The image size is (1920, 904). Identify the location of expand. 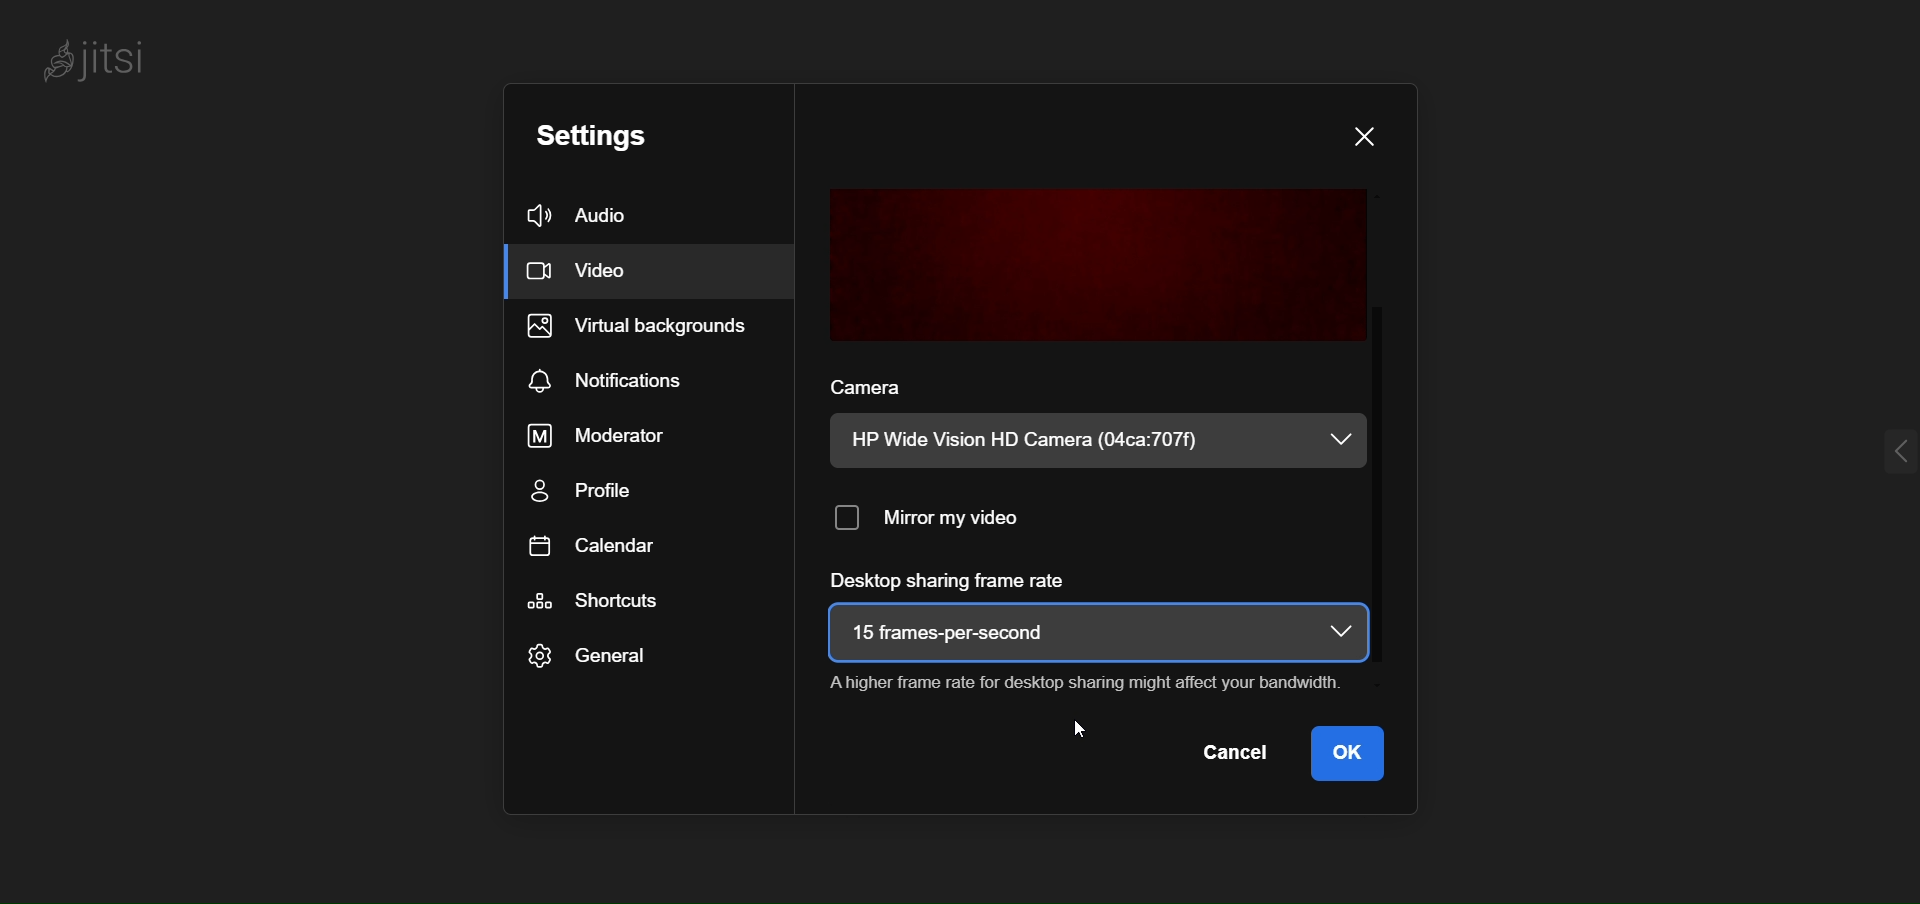
(1868, 450).